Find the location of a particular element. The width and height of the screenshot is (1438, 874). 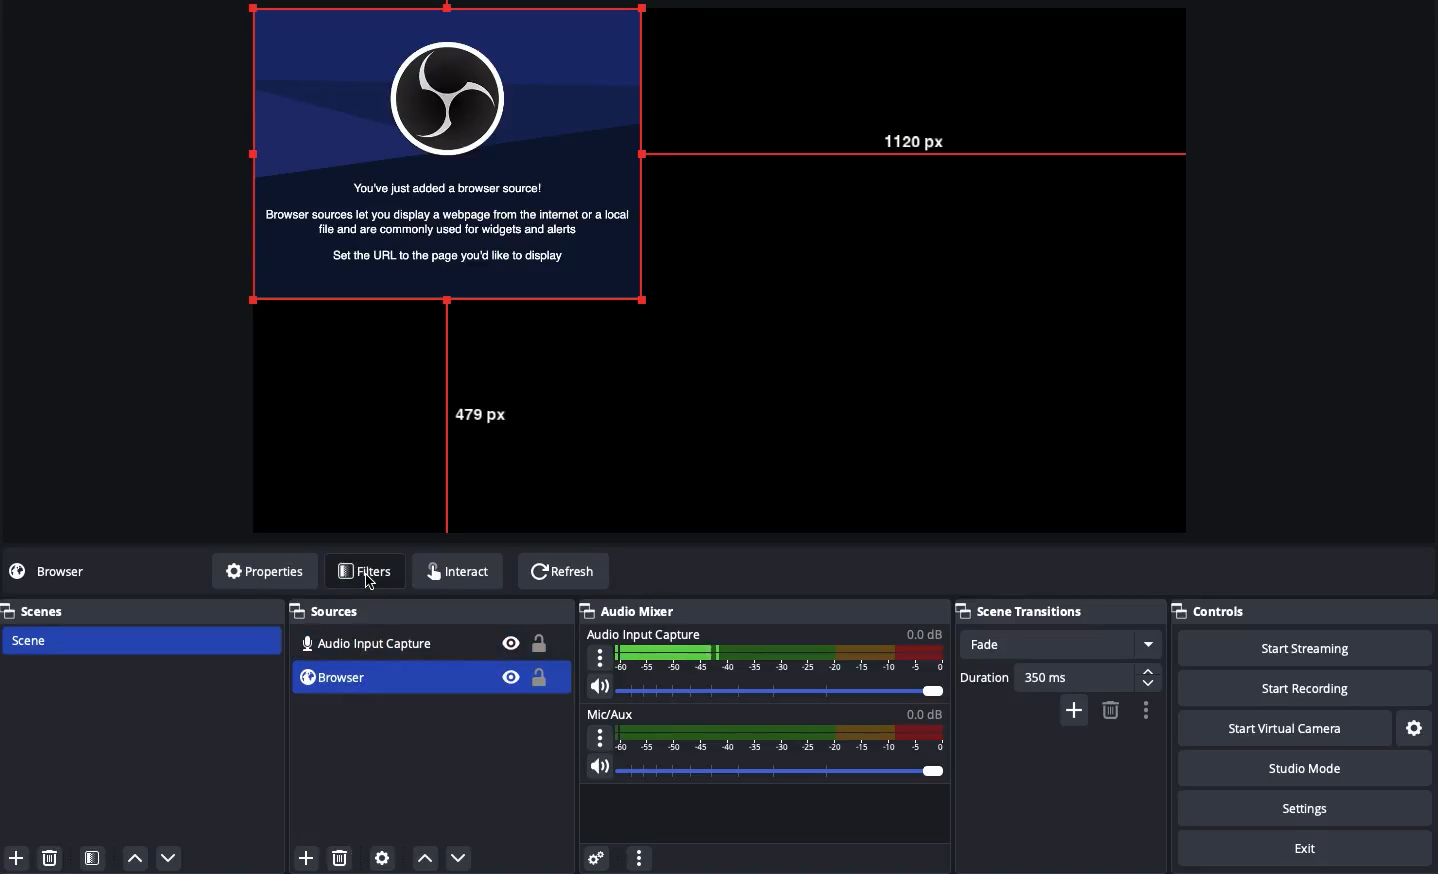

Delete is located at coordinates (338, 855).